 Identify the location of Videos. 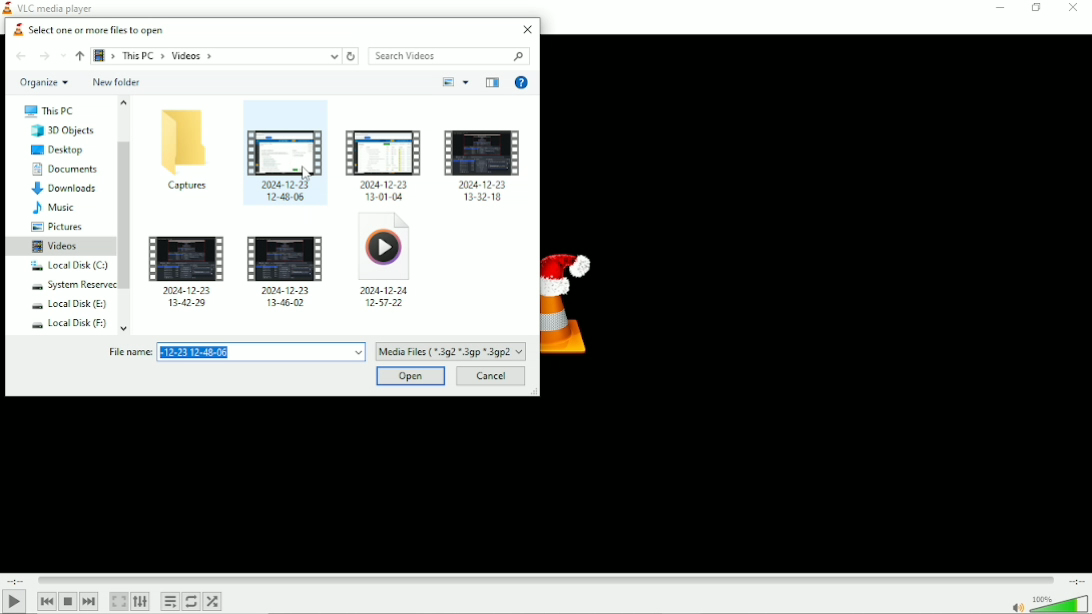
(56, 245).